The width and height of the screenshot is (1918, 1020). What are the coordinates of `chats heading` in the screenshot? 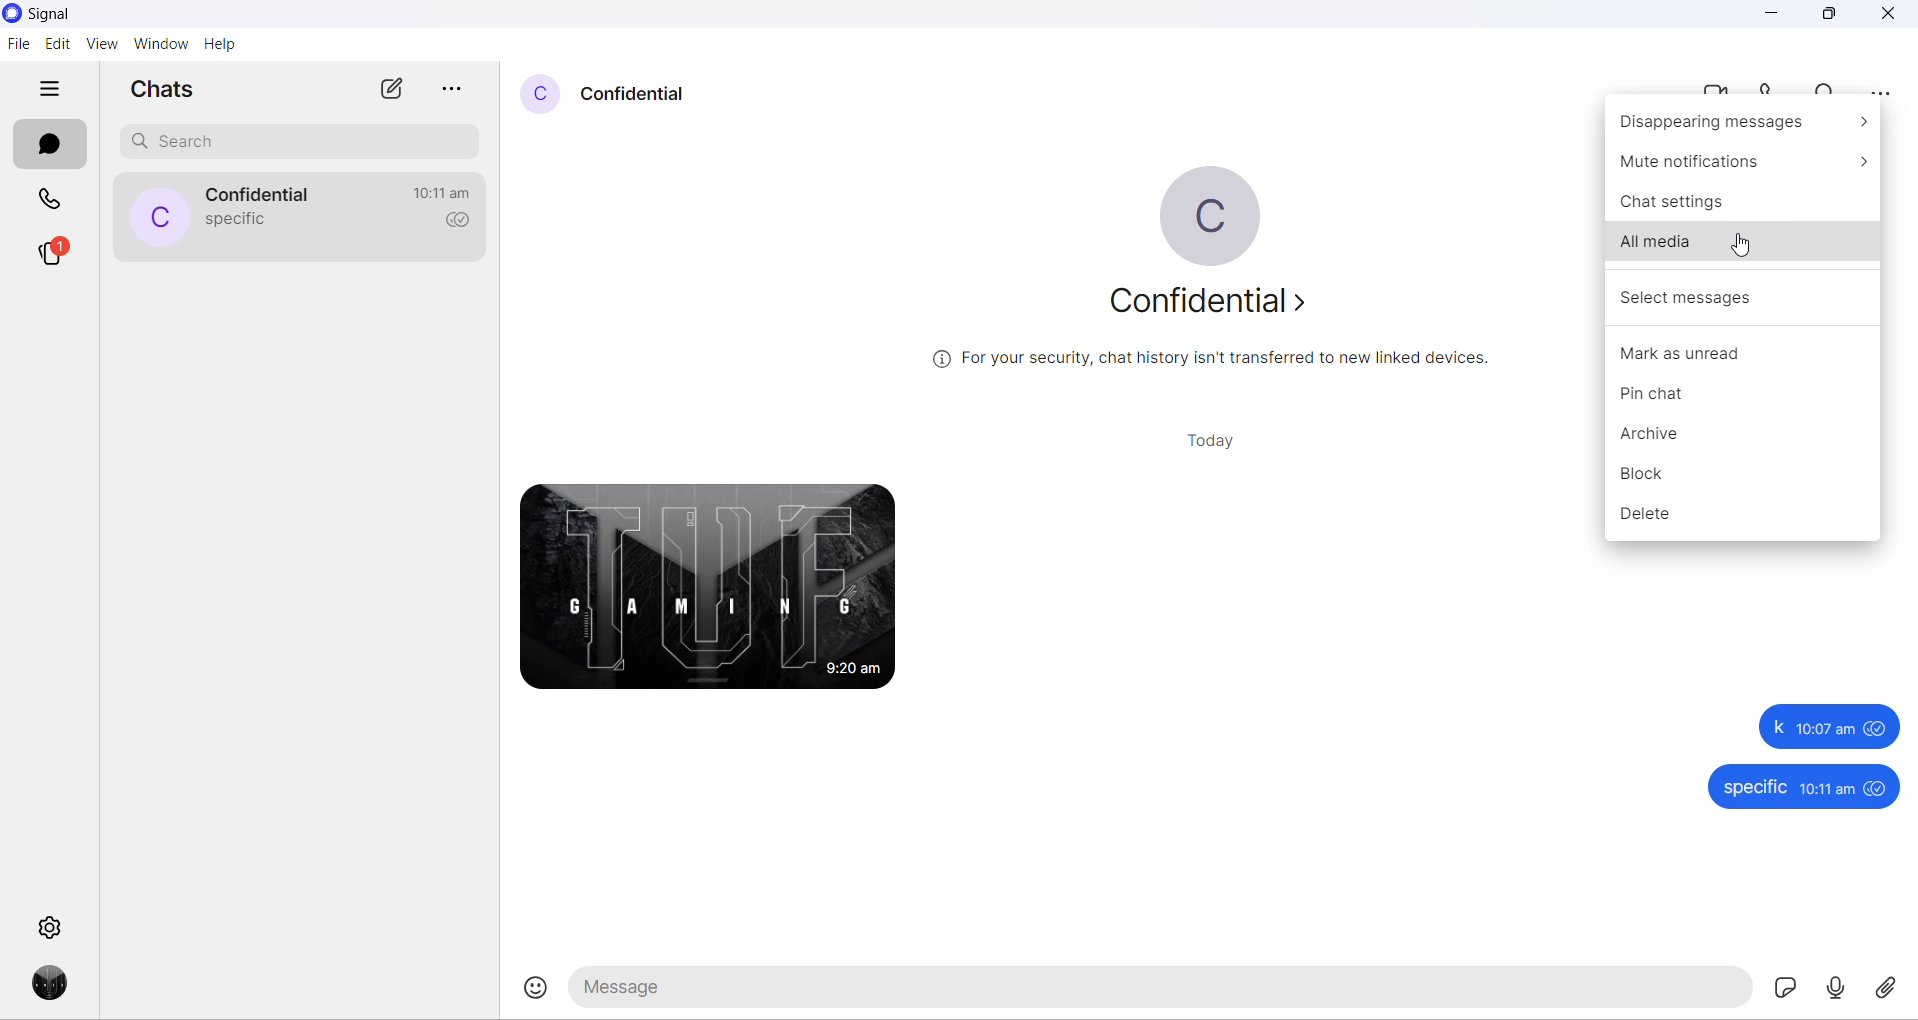 It's located at (165, 92).